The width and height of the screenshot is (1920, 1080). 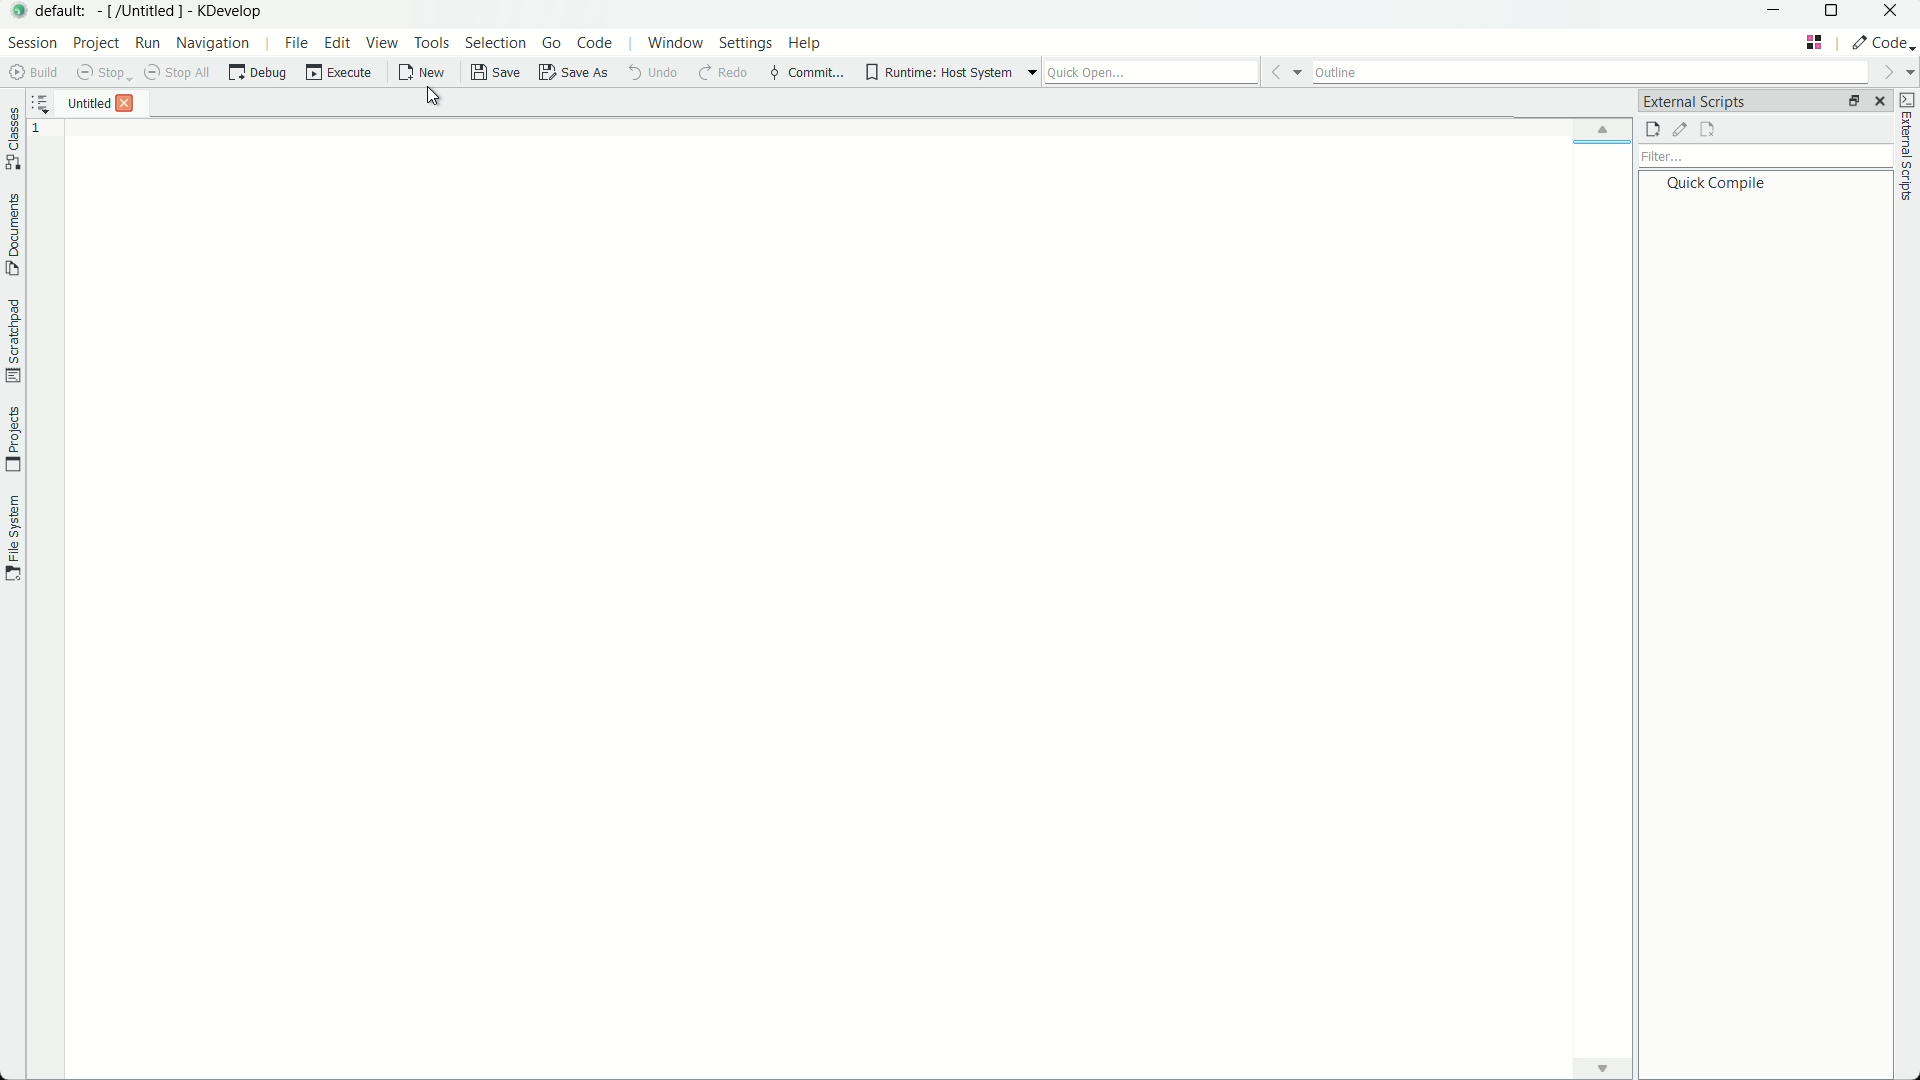 What do you see at coordinates (34, 43) in the screenshot?
I see `session menu` at bounding box center [34, 43].